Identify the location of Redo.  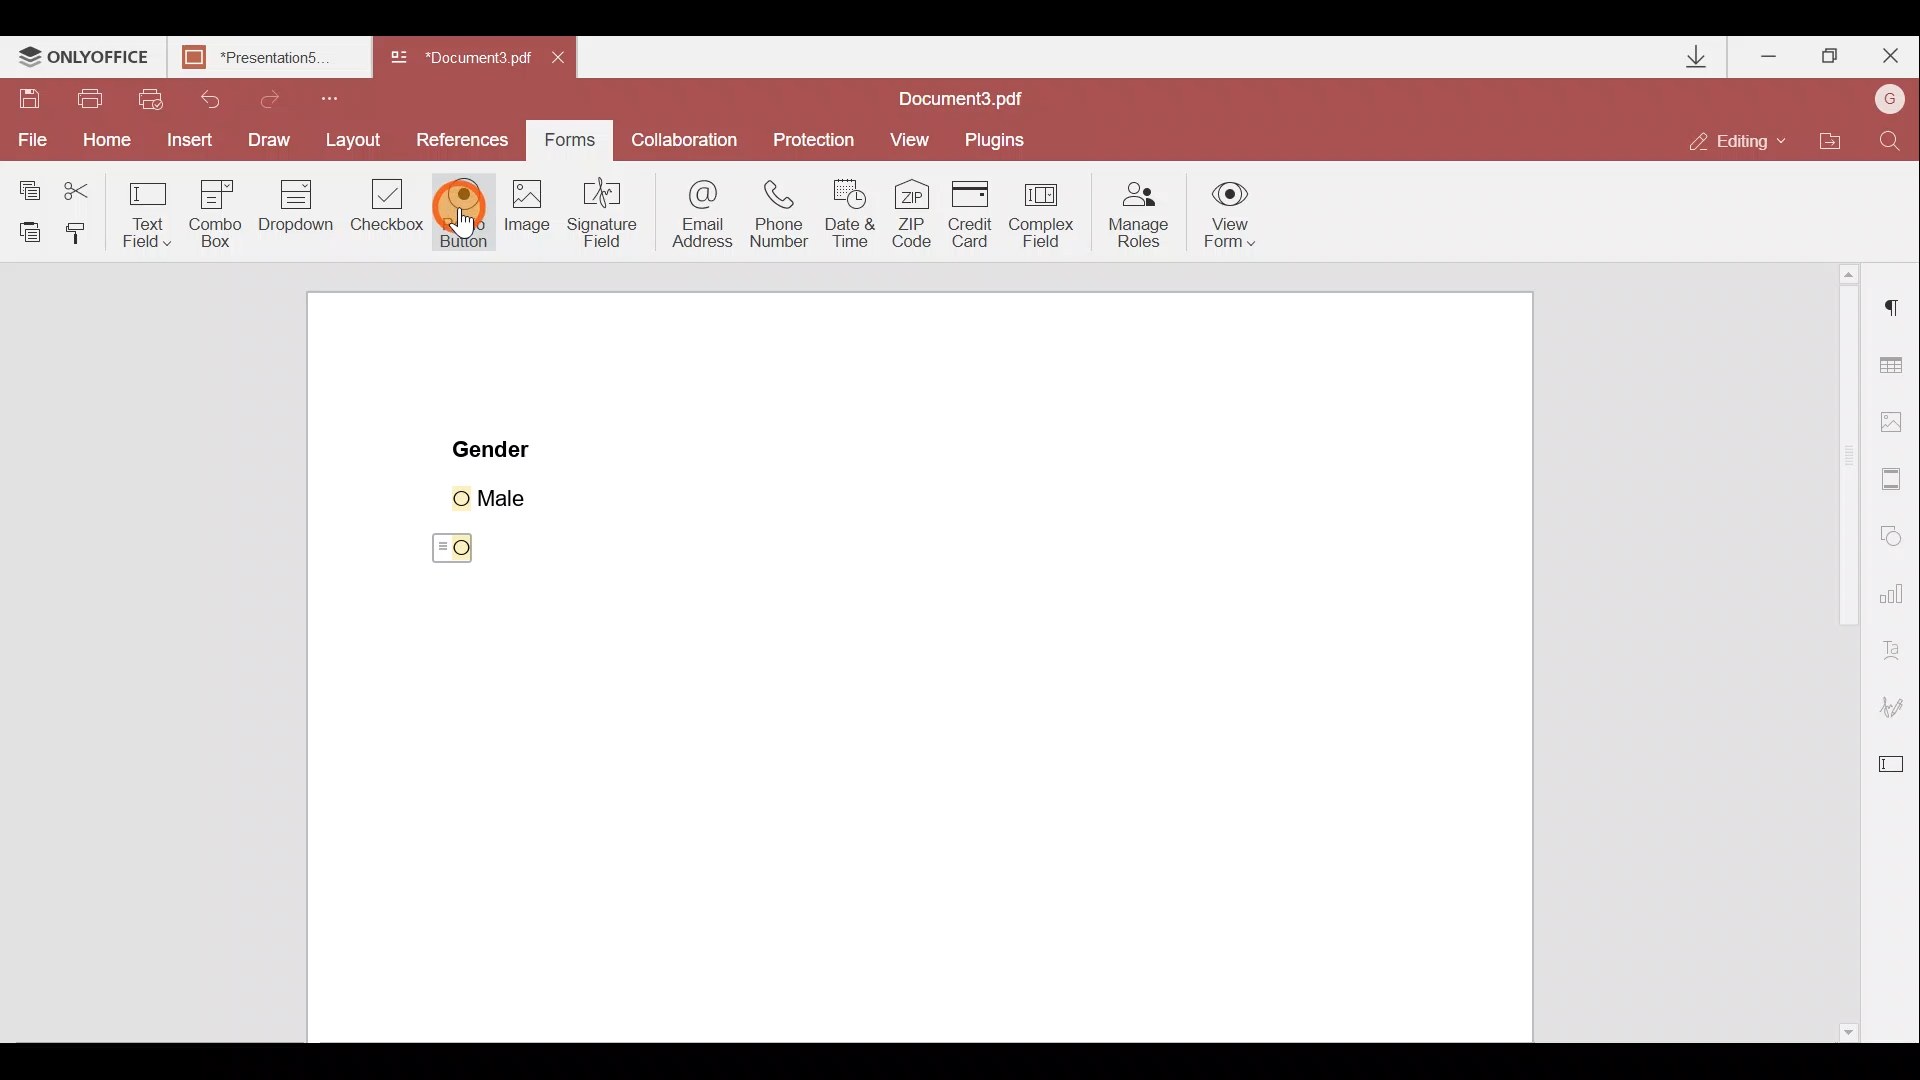
(288, 99).